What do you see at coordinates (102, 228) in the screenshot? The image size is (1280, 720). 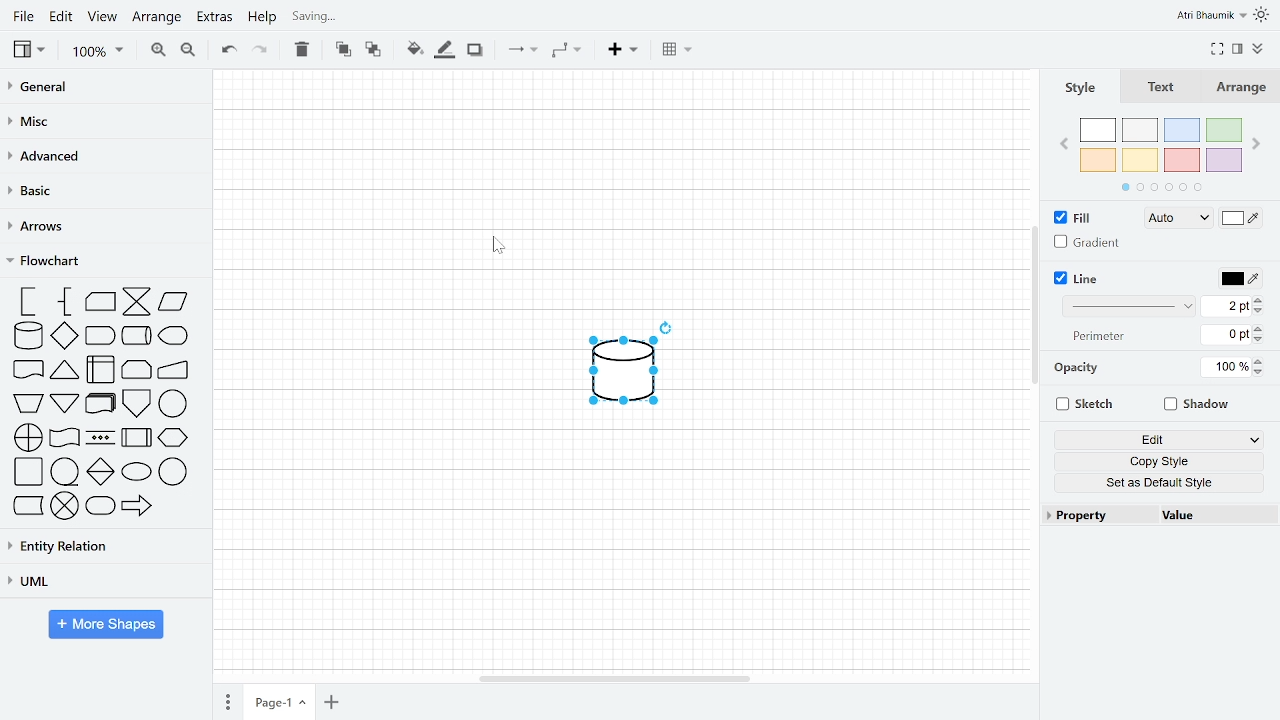 I see `Arrows` at bounding box center [102, 228].